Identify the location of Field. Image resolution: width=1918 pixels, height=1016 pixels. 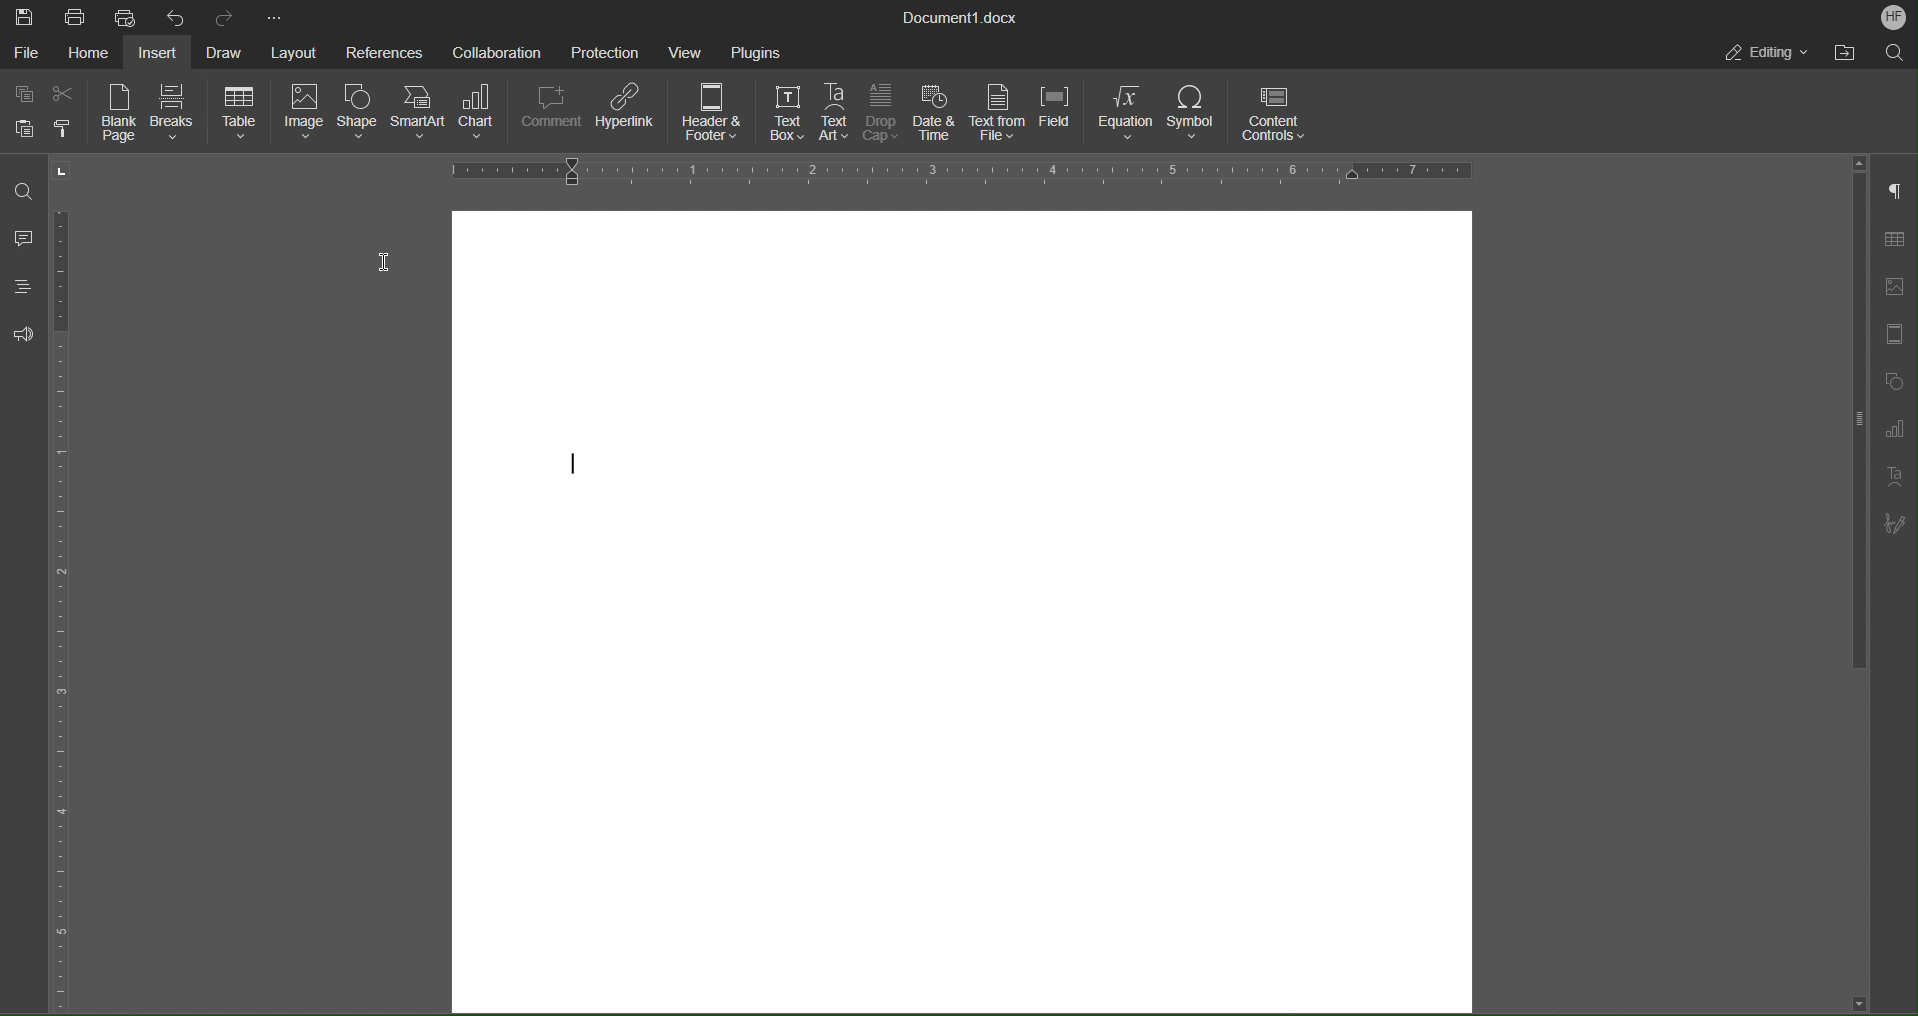
(1056, 114).